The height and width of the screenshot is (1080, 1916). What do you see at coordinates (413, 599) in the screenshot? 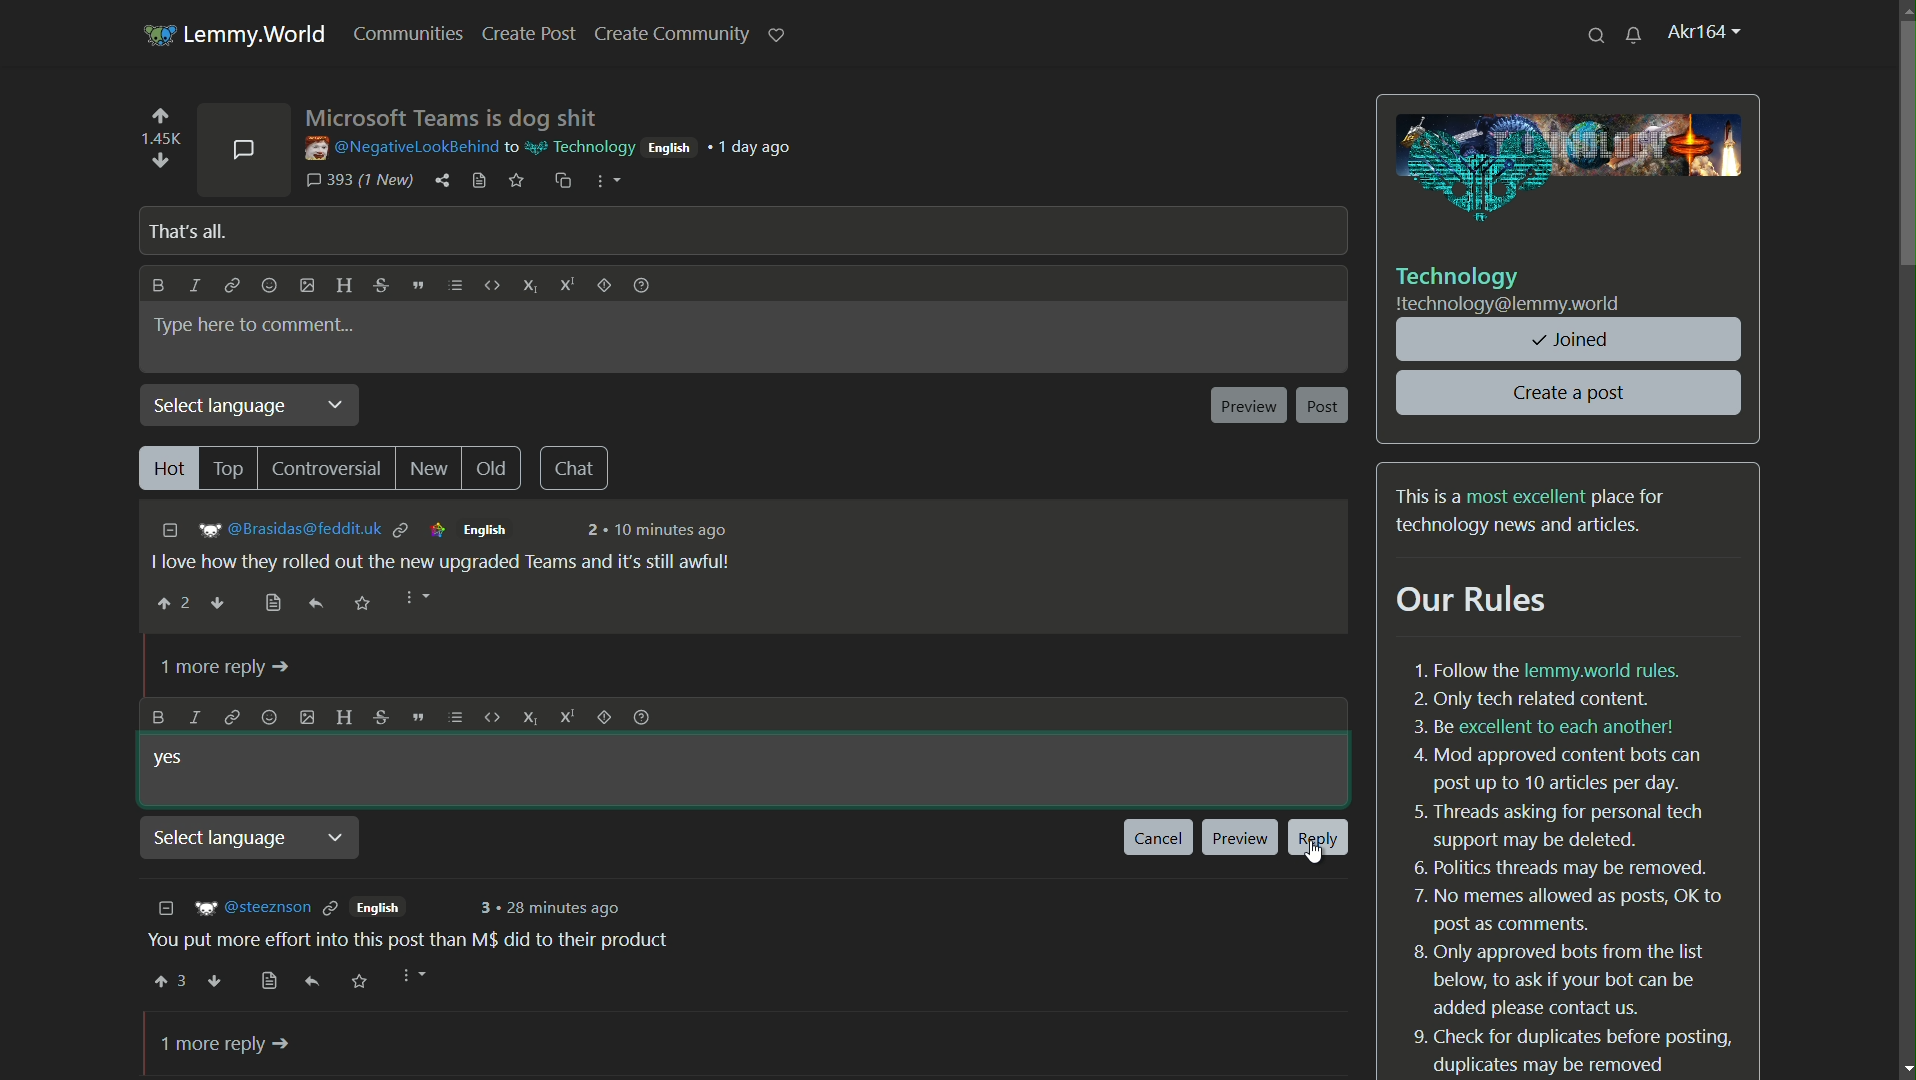
I see `more options` at bounding box center [413, 599].